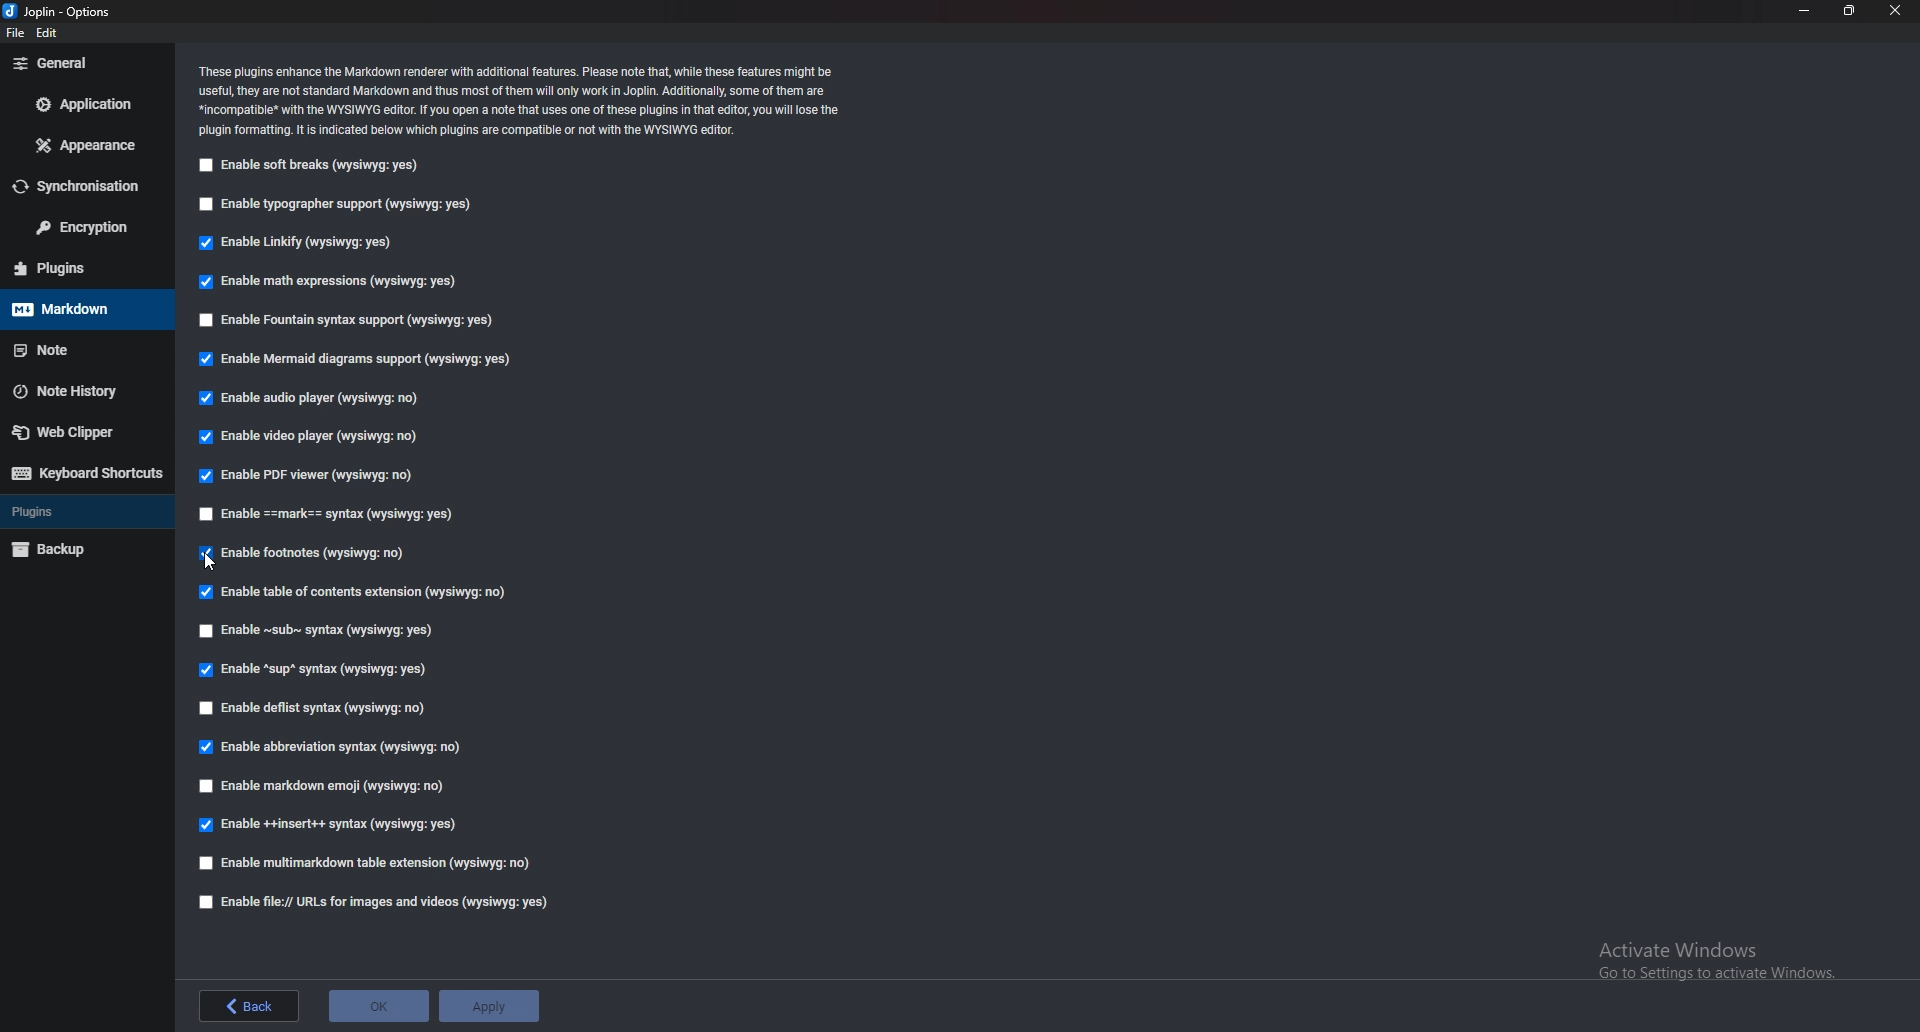  What do you see at coordinates (87, 510) in the screenshot?
I see `plugins` at bounding box center [87, 510].